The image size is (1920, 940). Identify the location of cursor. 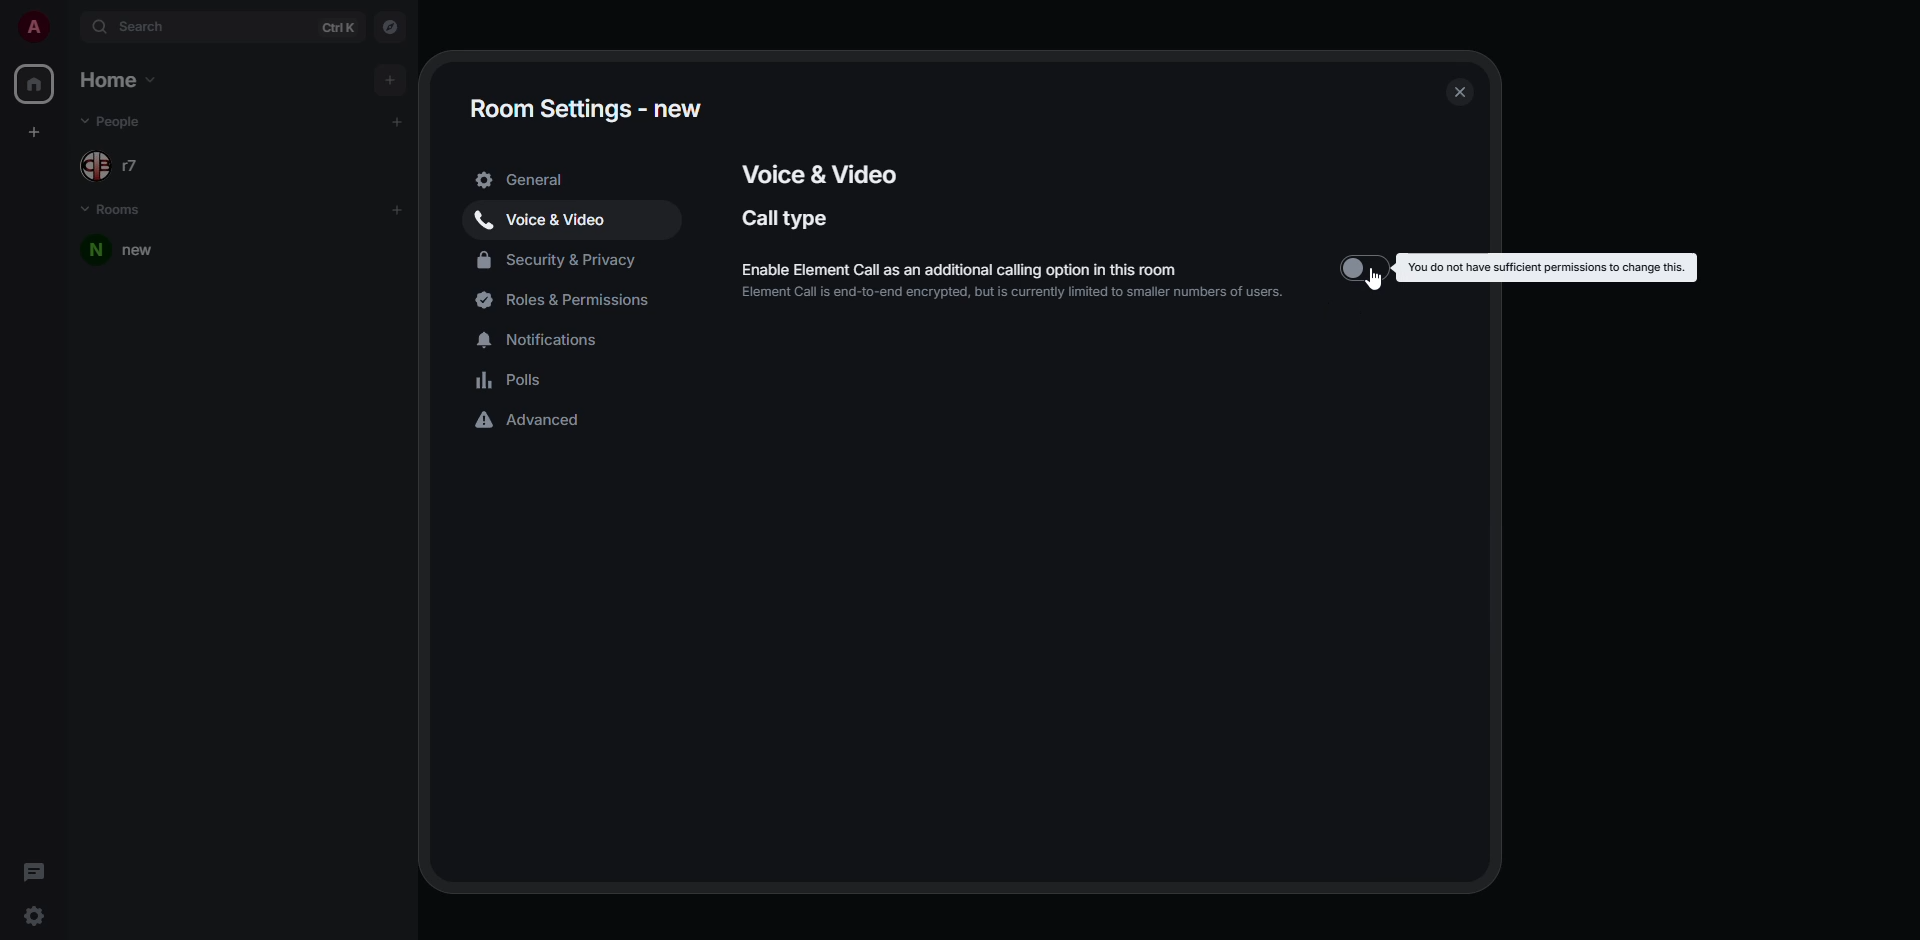
(1377, 282).